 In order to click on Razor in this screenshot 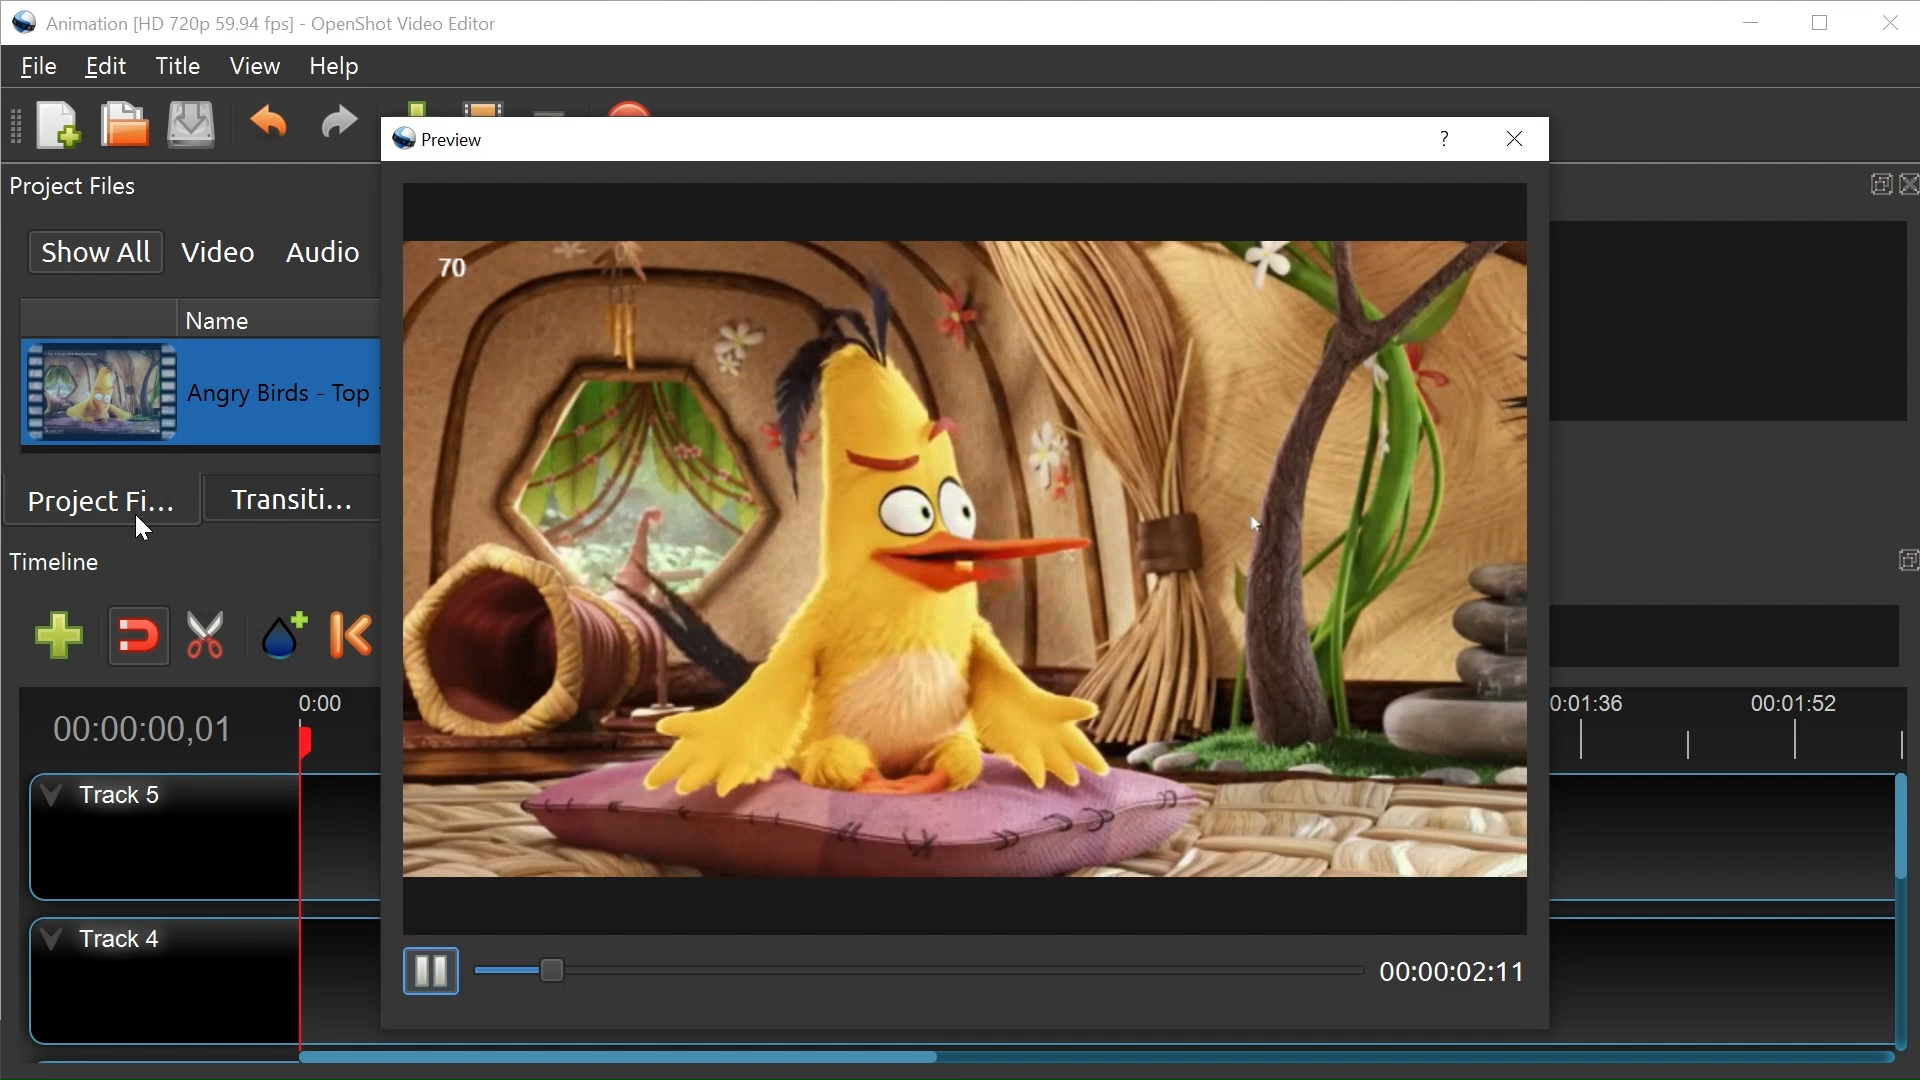, I will do `click(207, 637)`.